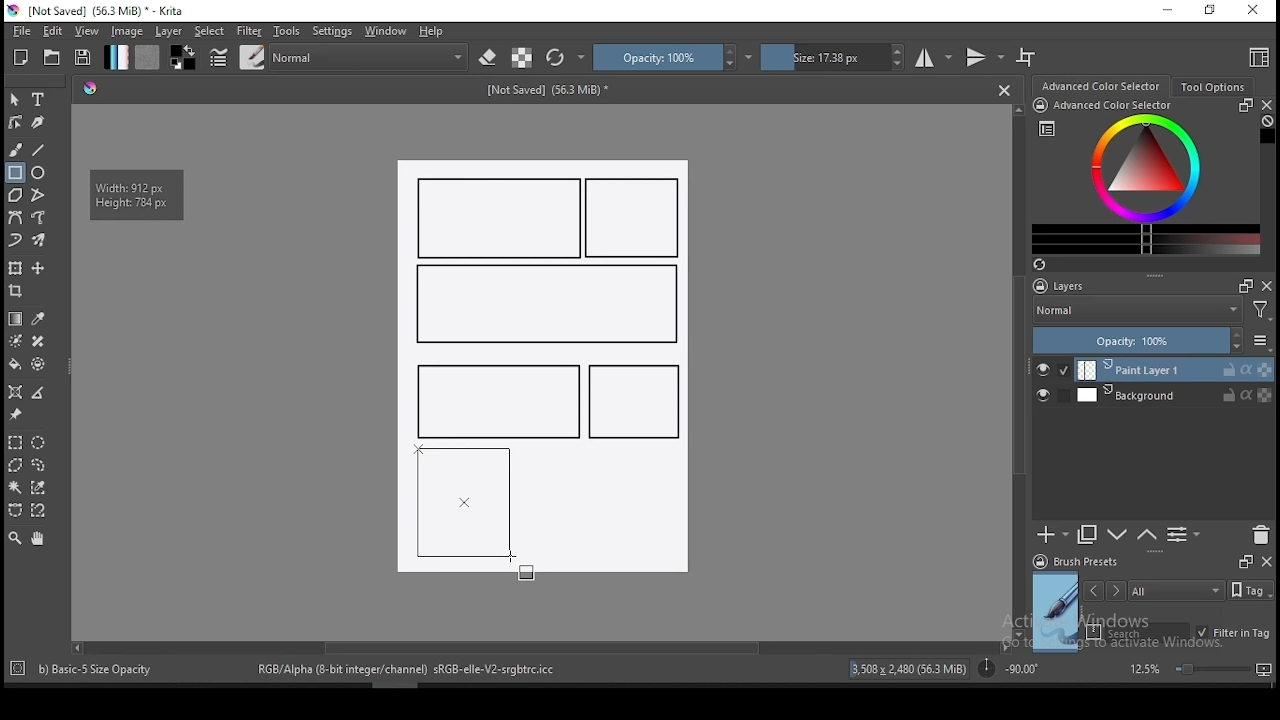 The width and height of the screenshot is (1280, 720). What do you see at coordinates (15, 392) in the screenshot?
I see `assistant tool` at bounding box center [15, 392].